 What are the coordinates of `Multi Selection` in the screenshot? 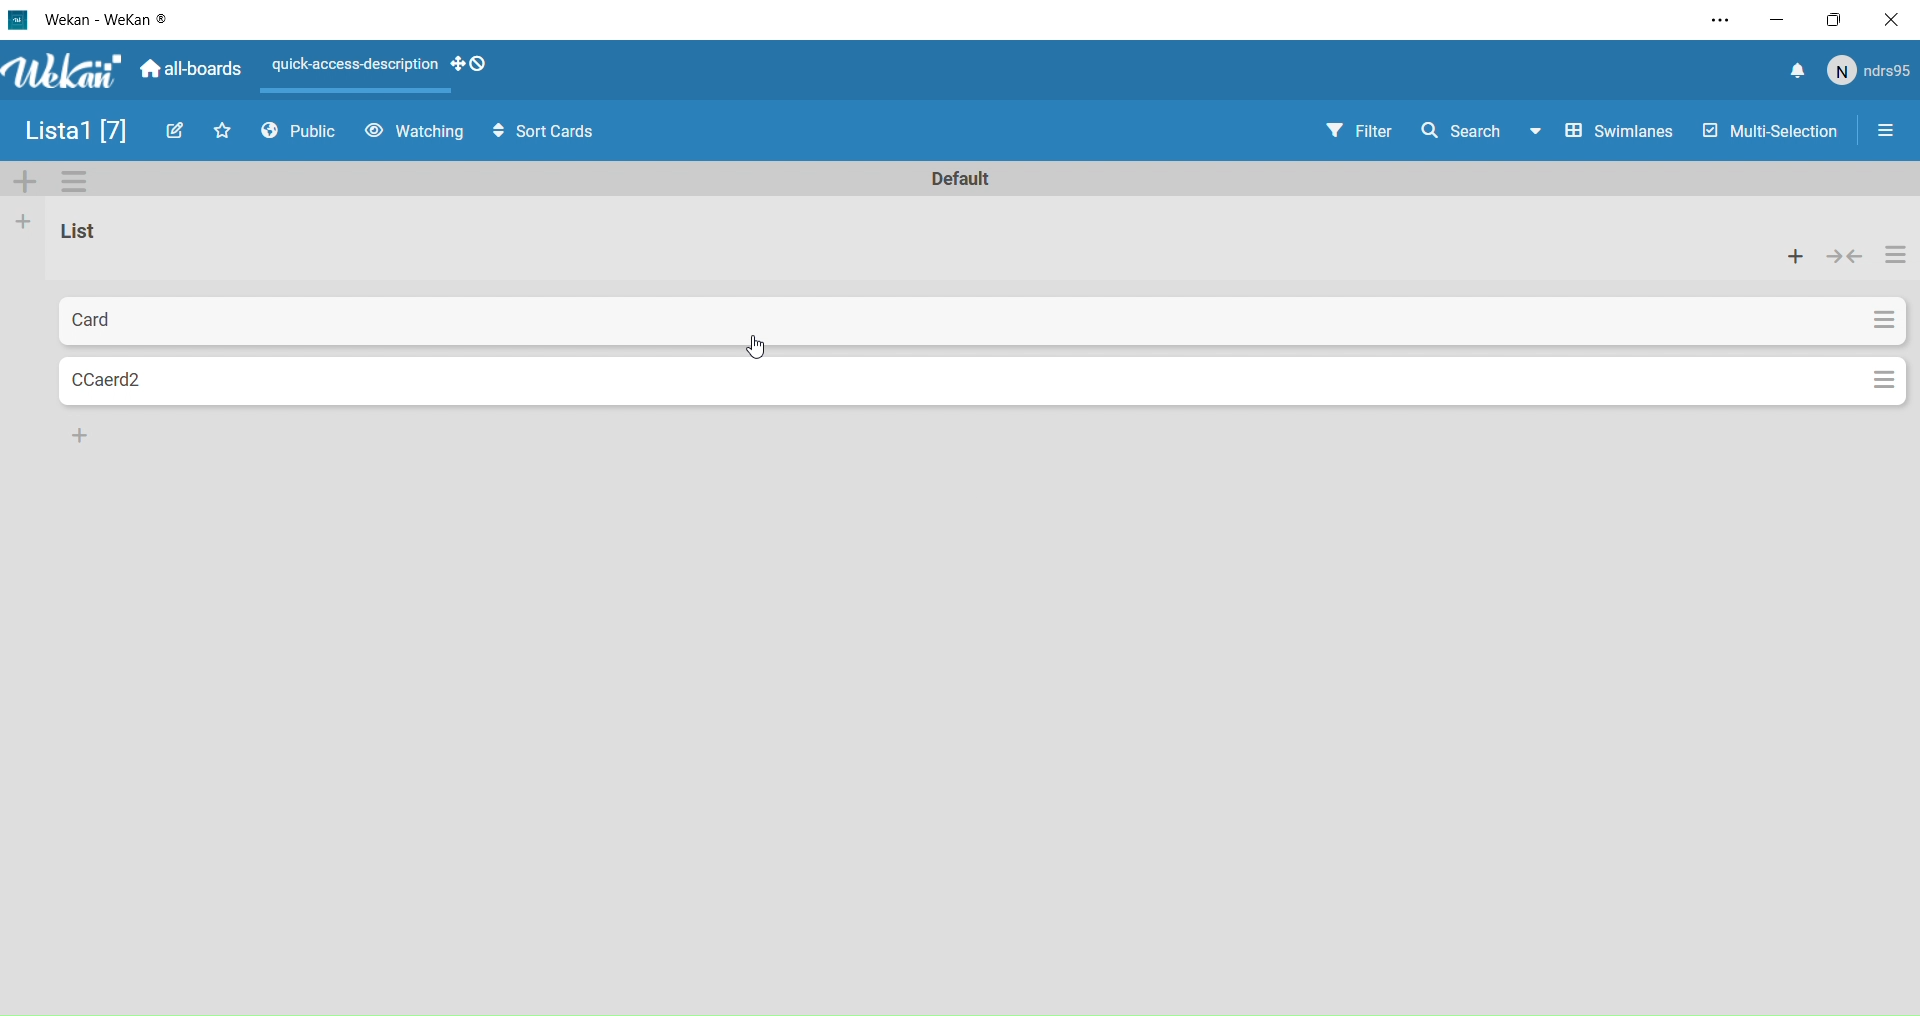 It's located at (1777, 134).